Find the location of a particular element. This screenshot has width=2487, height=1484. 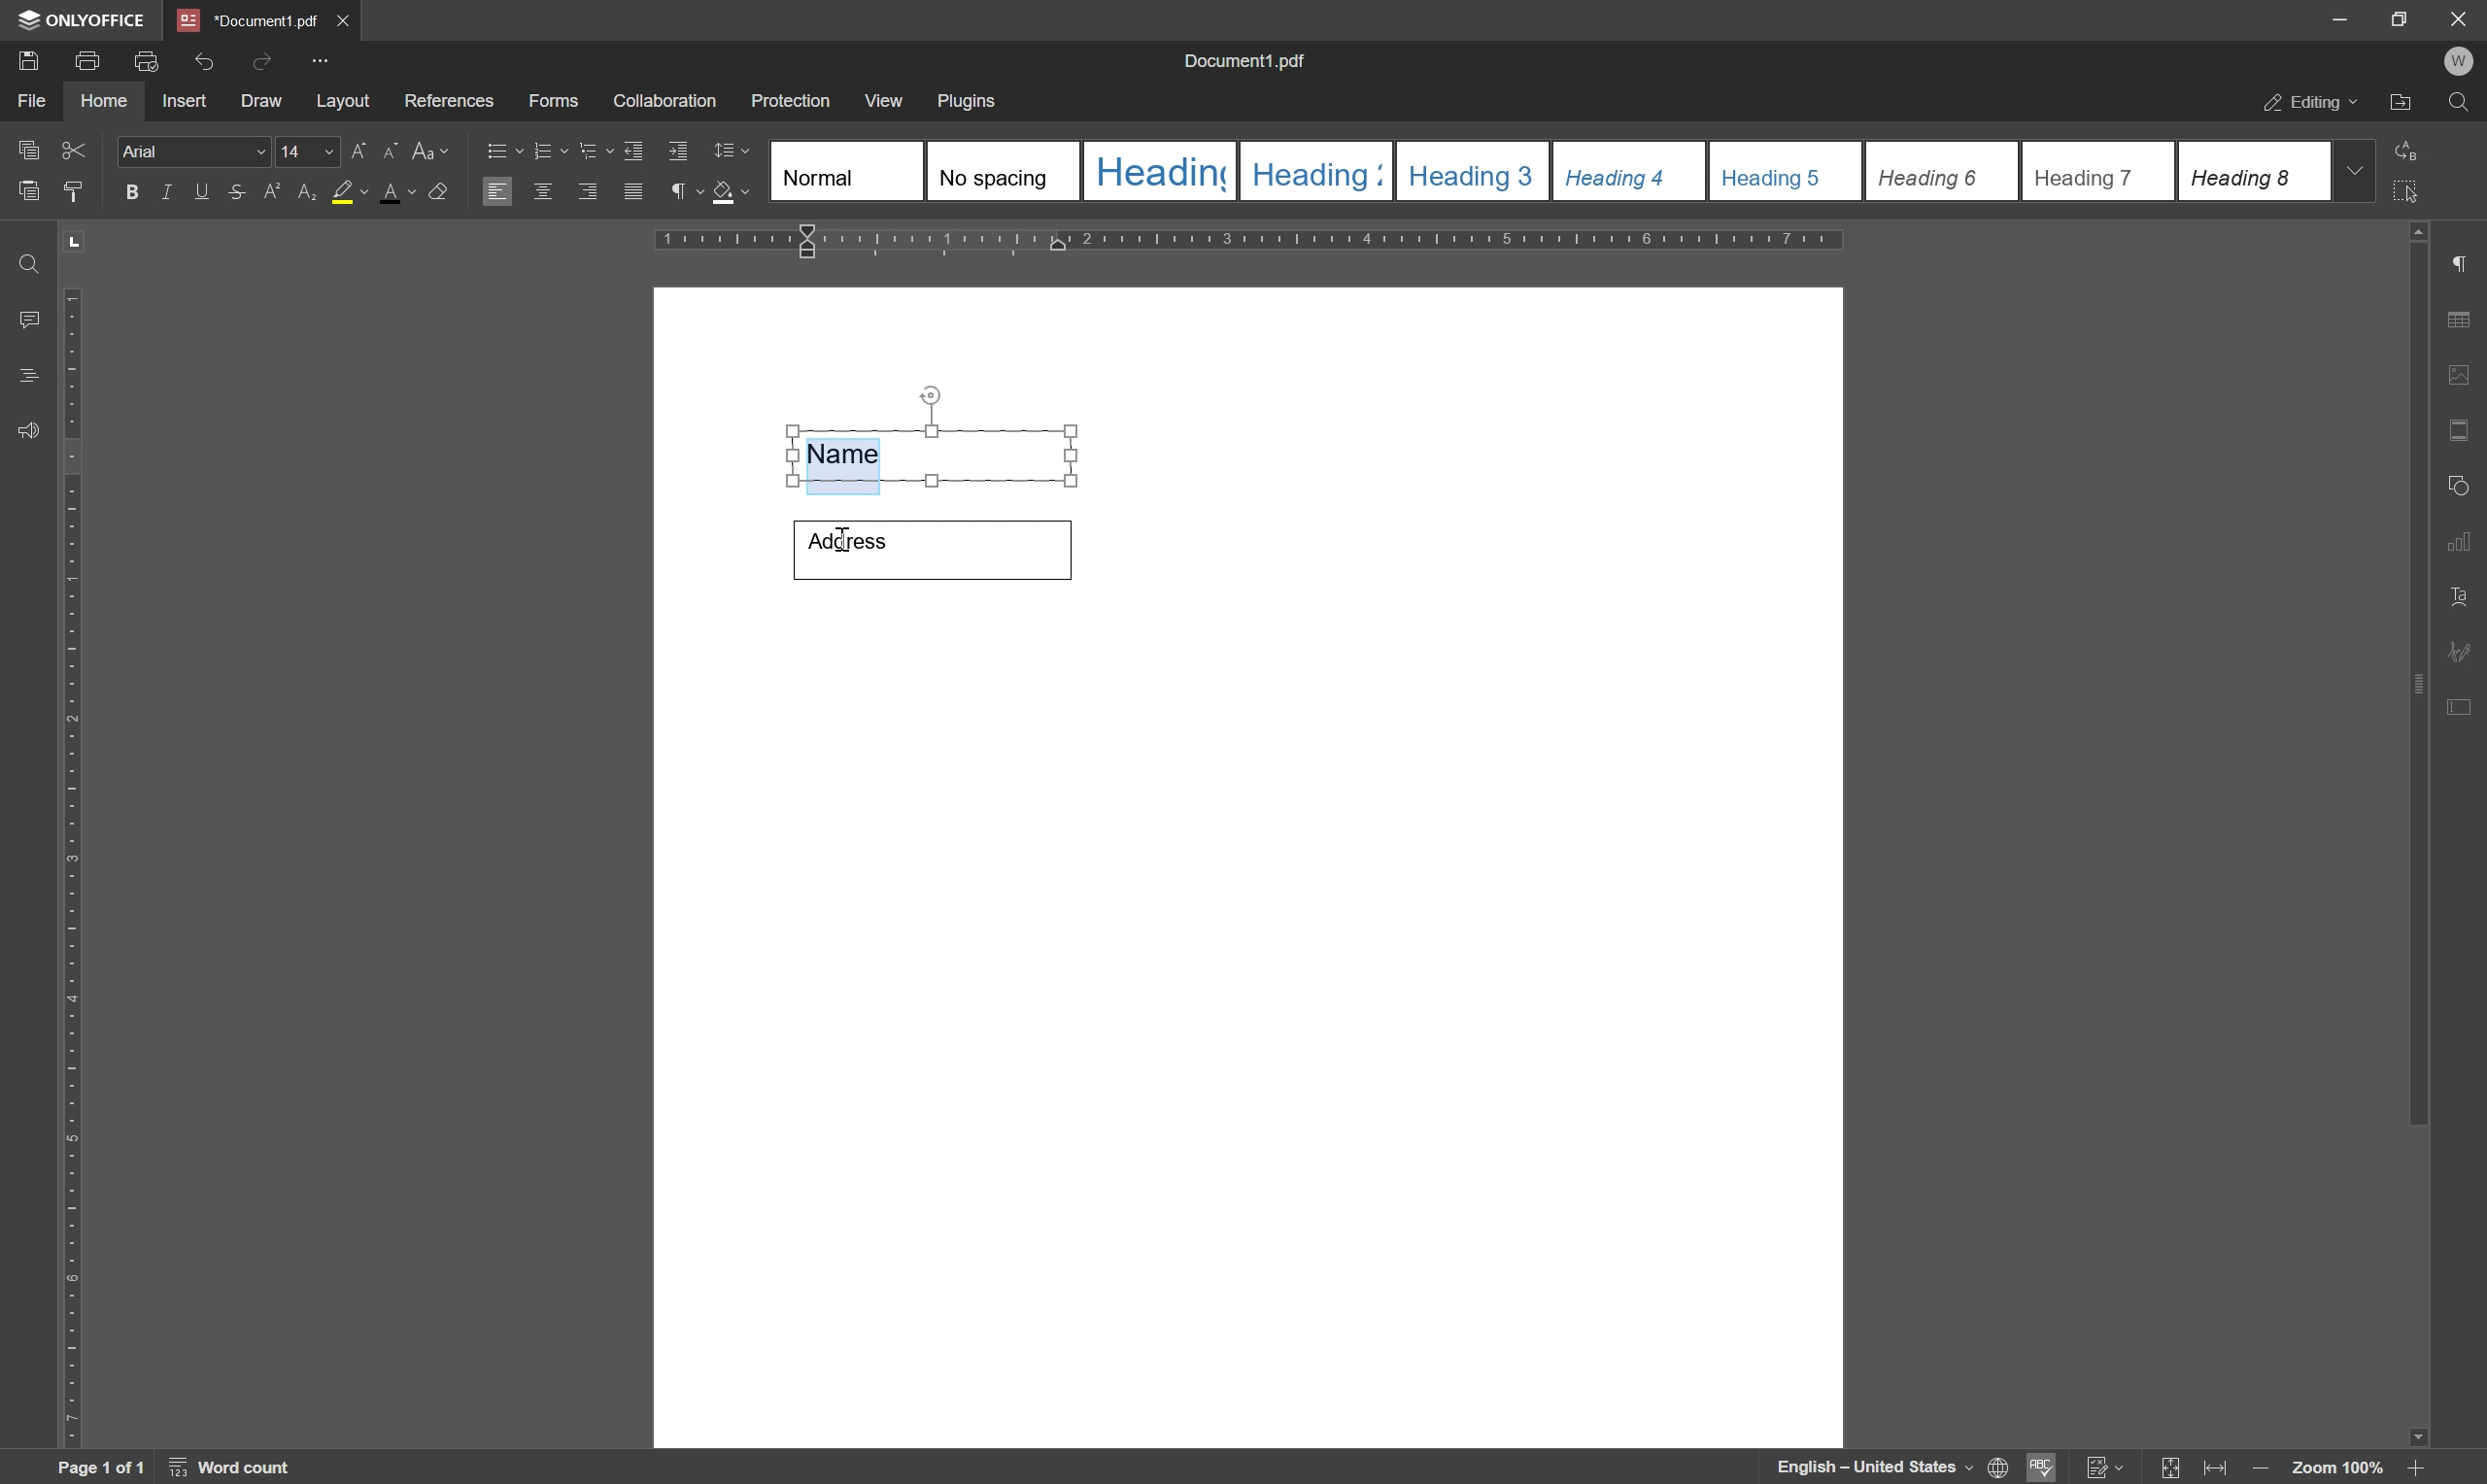

14 is located at coordinates (305, 153).